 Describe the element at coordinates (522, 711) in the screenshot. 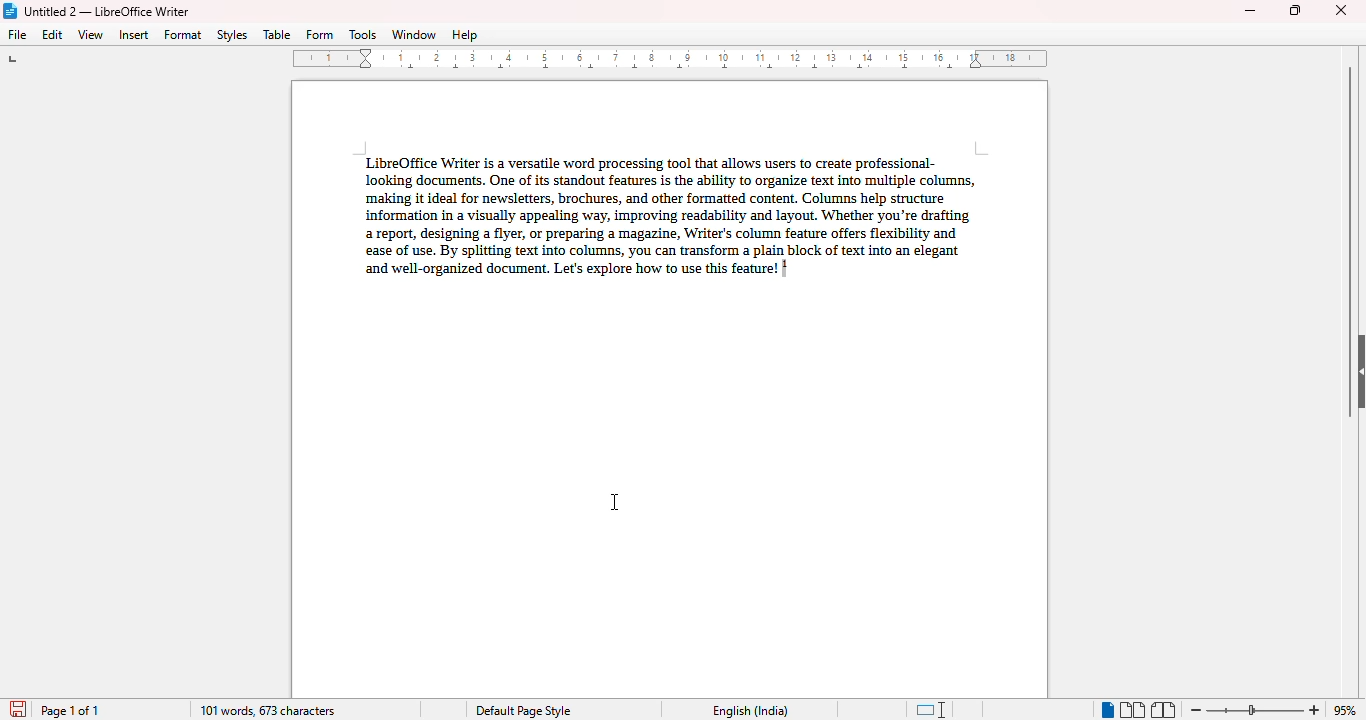

I see `Default page style` at that location.